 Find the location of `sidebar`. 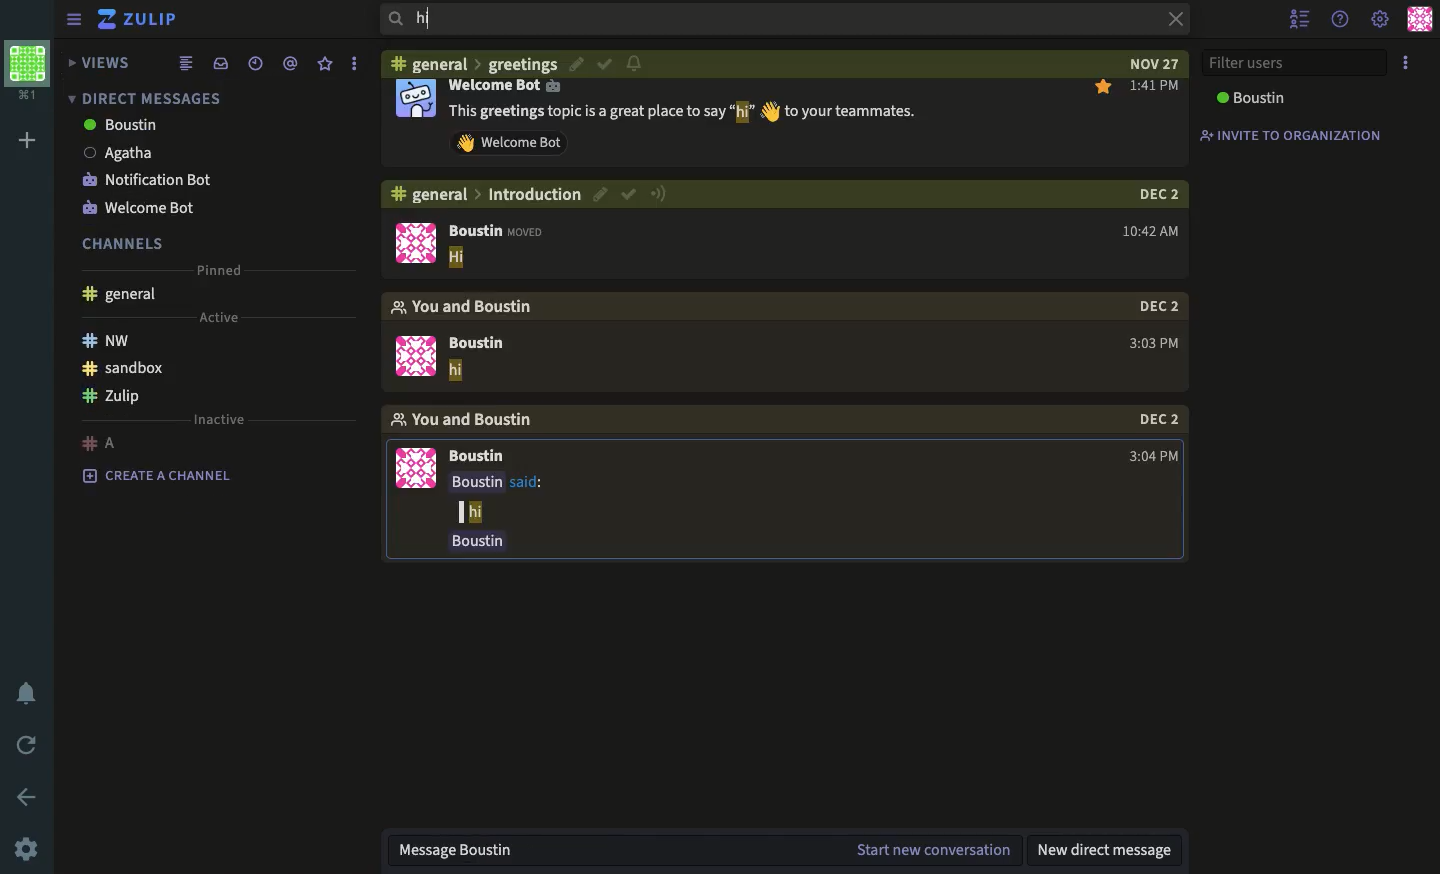

sidebar is located at coordinates (73, 20).